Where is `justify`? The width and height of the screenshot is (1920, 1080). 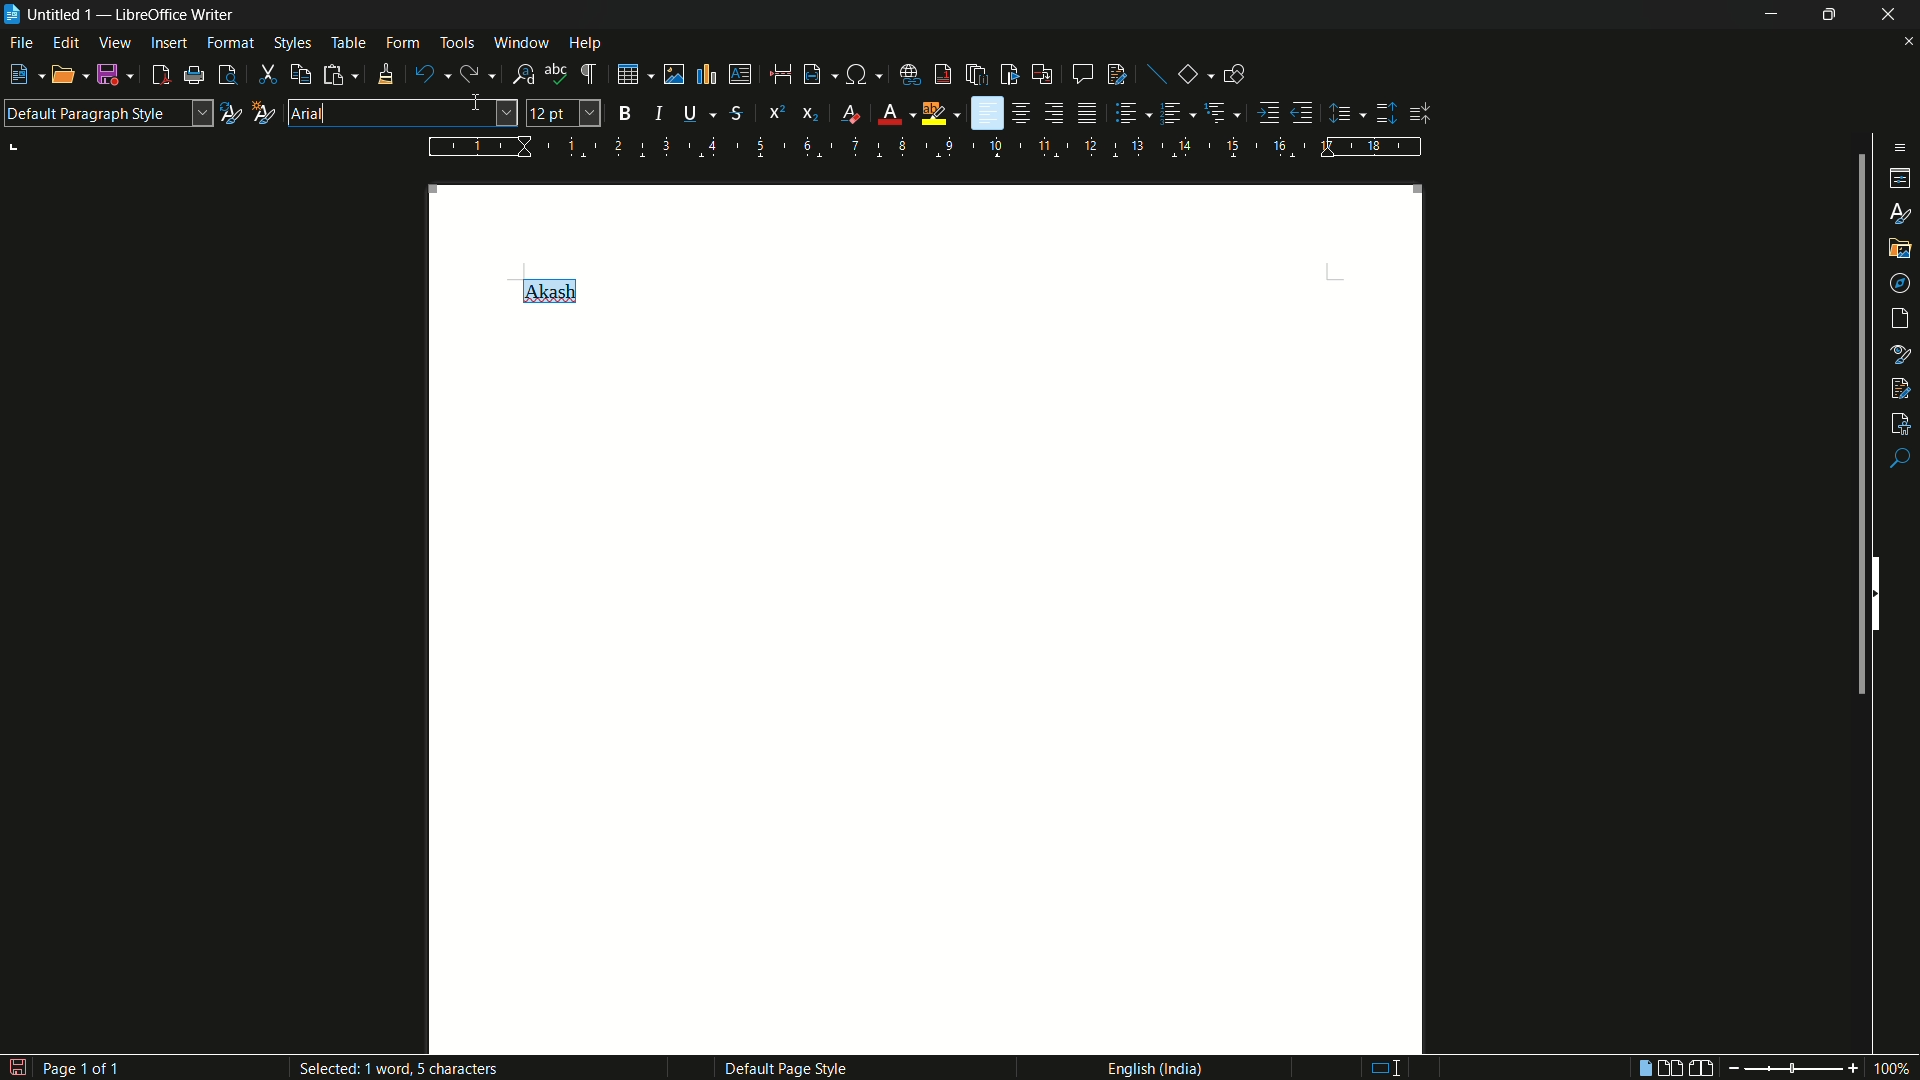
justify is located at coordinates (1090, 116).